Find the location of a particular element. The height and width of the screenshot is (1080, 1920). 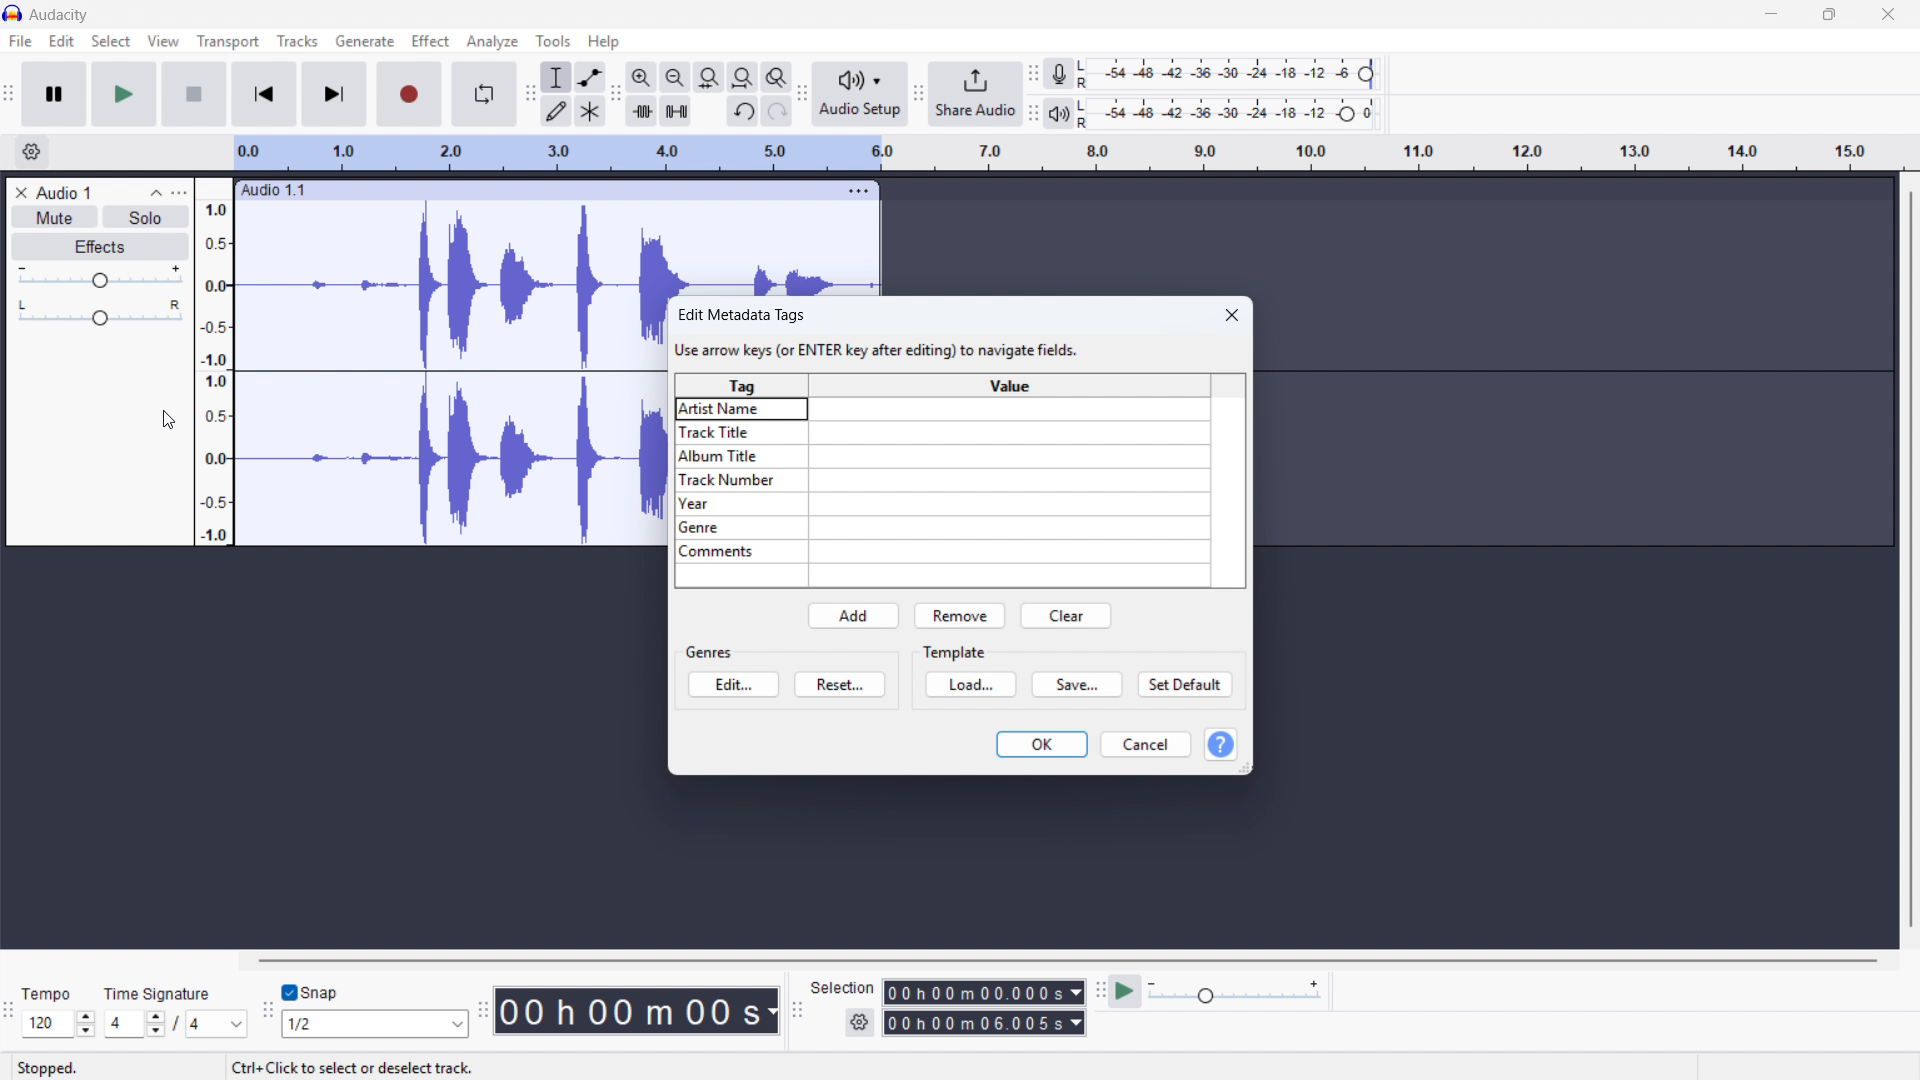

selection toolbar is located at coordinates (796, 1012).